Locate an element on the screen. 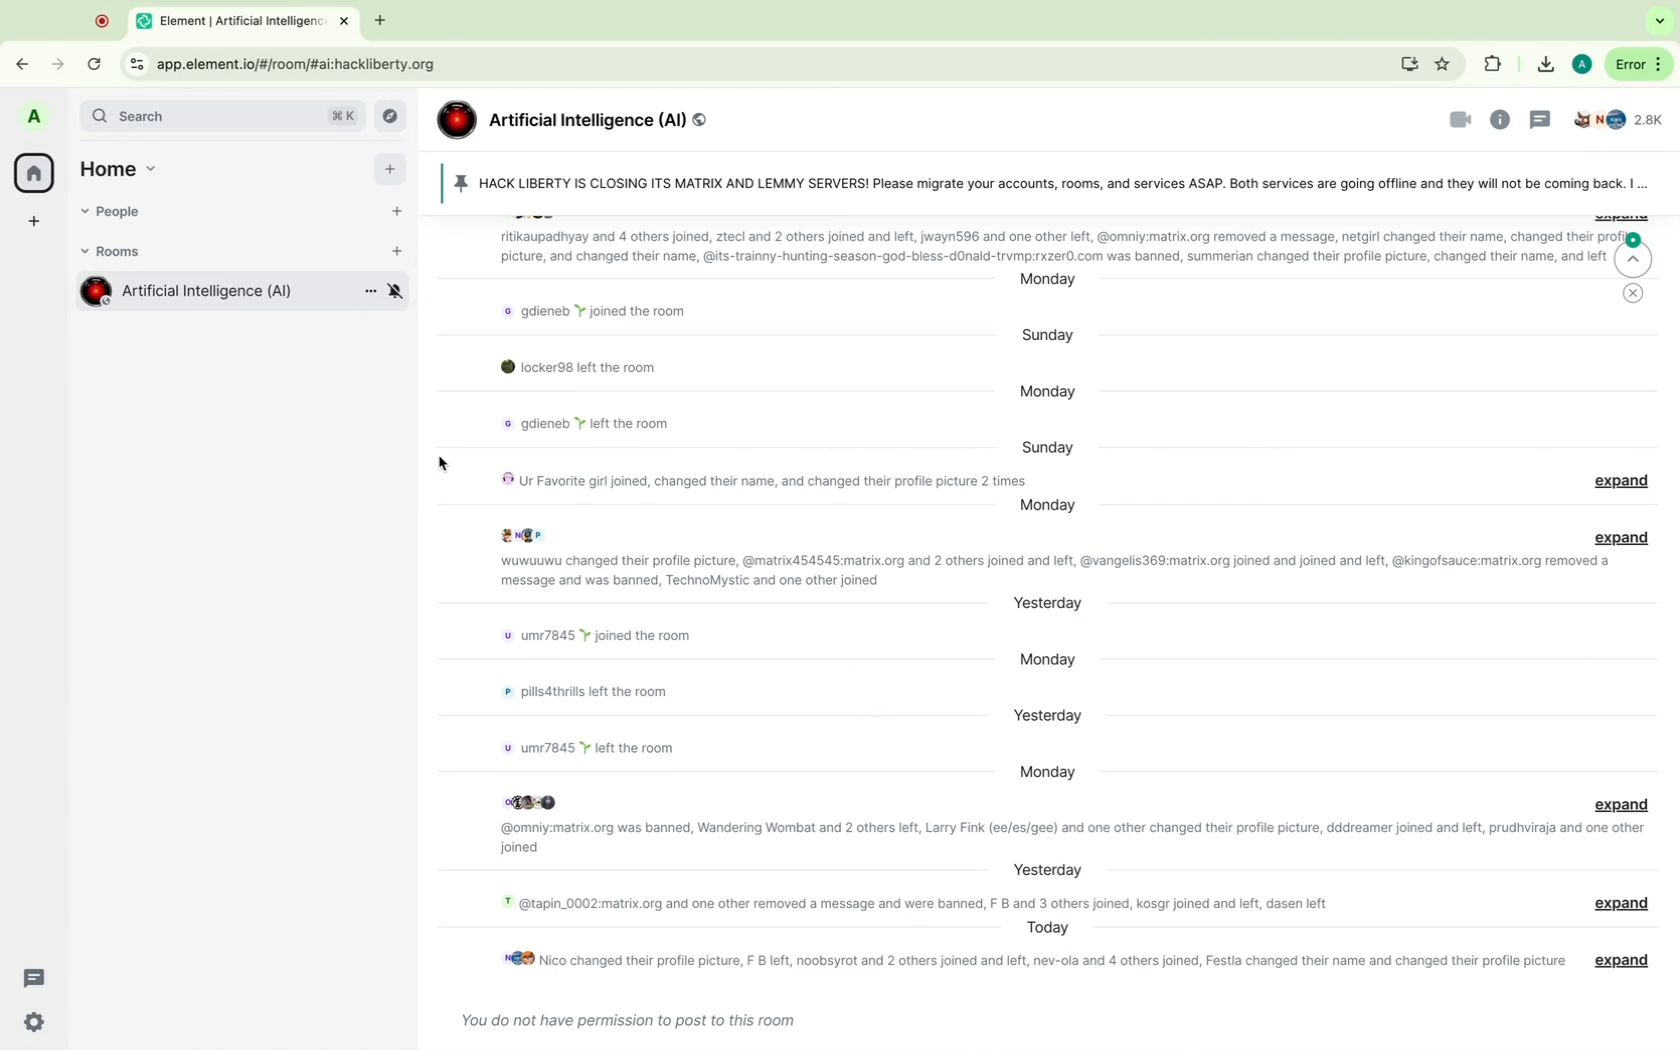 This screenshot has height=1050, width=1680. favorites is located at coordinates (1443, 62).